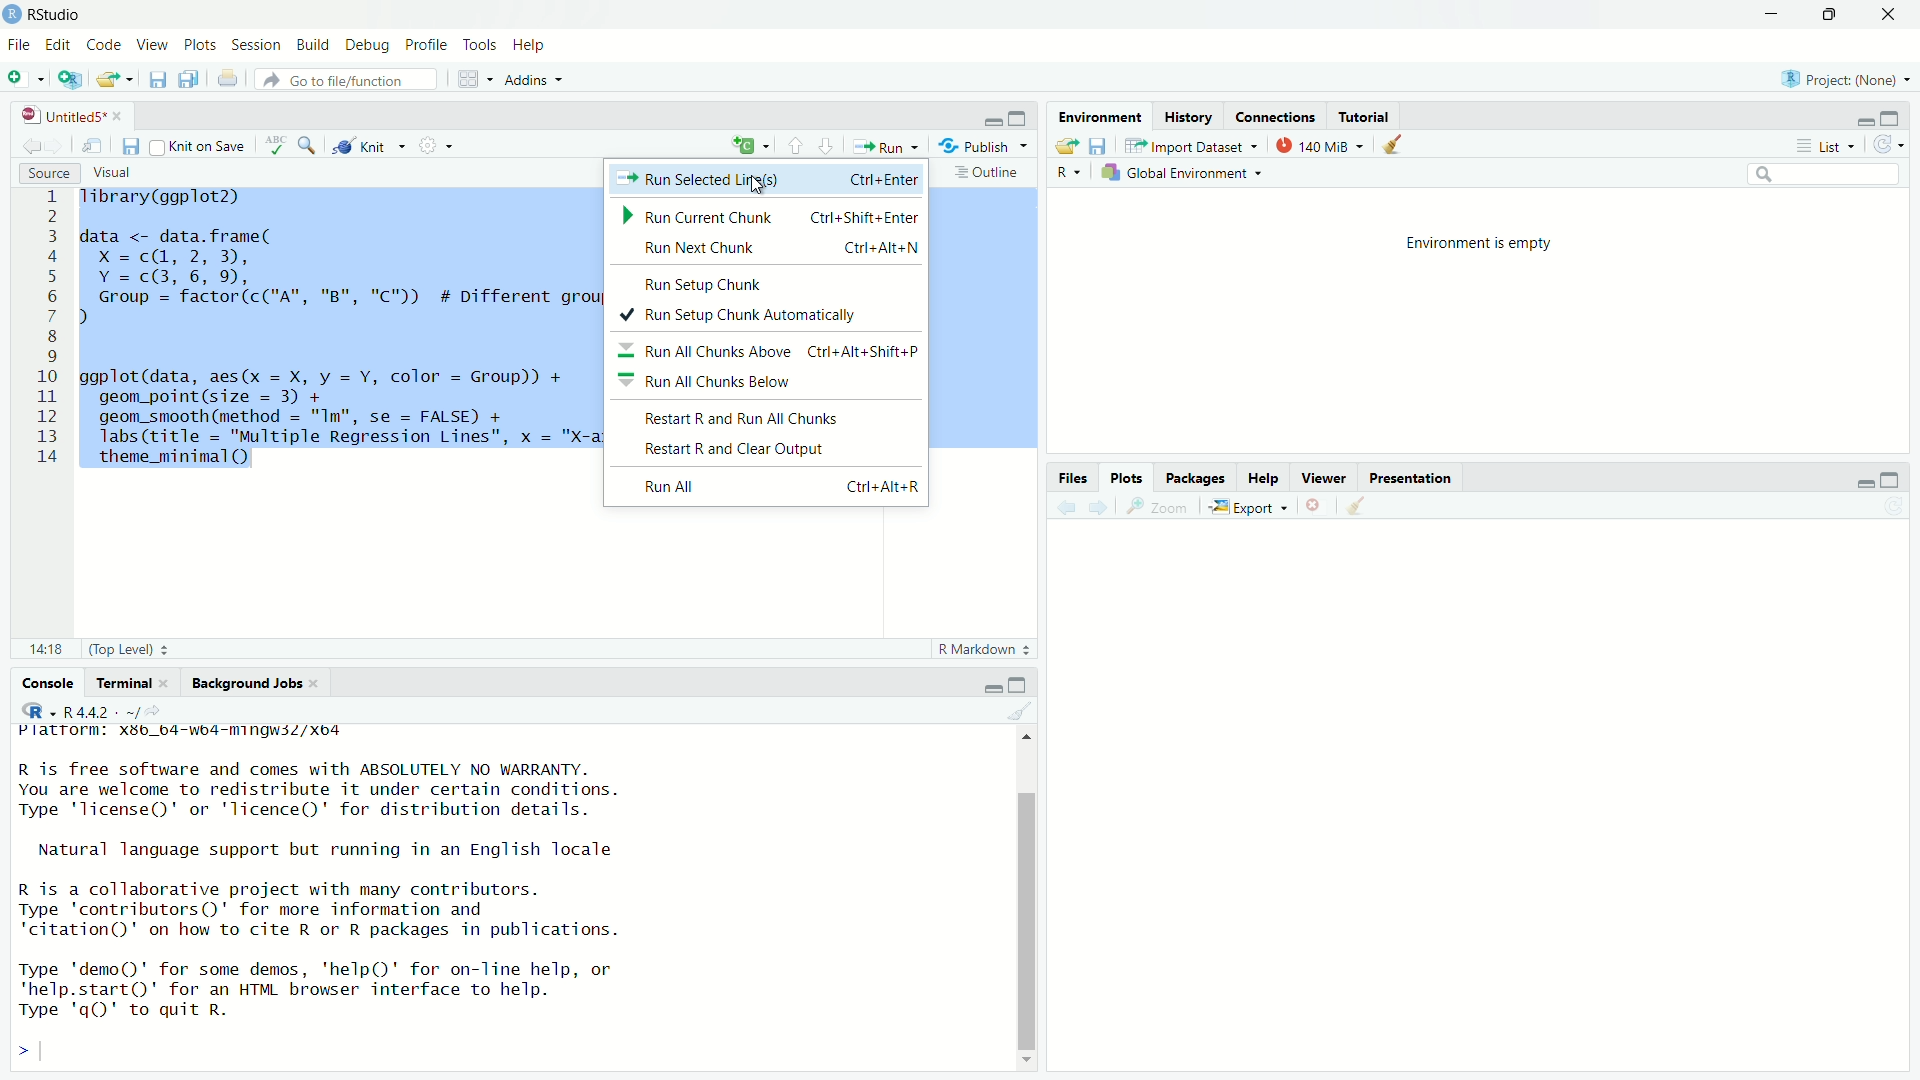  Describe the element at coordinates (1822, 144) in the screenshot. I see `List` at that location.